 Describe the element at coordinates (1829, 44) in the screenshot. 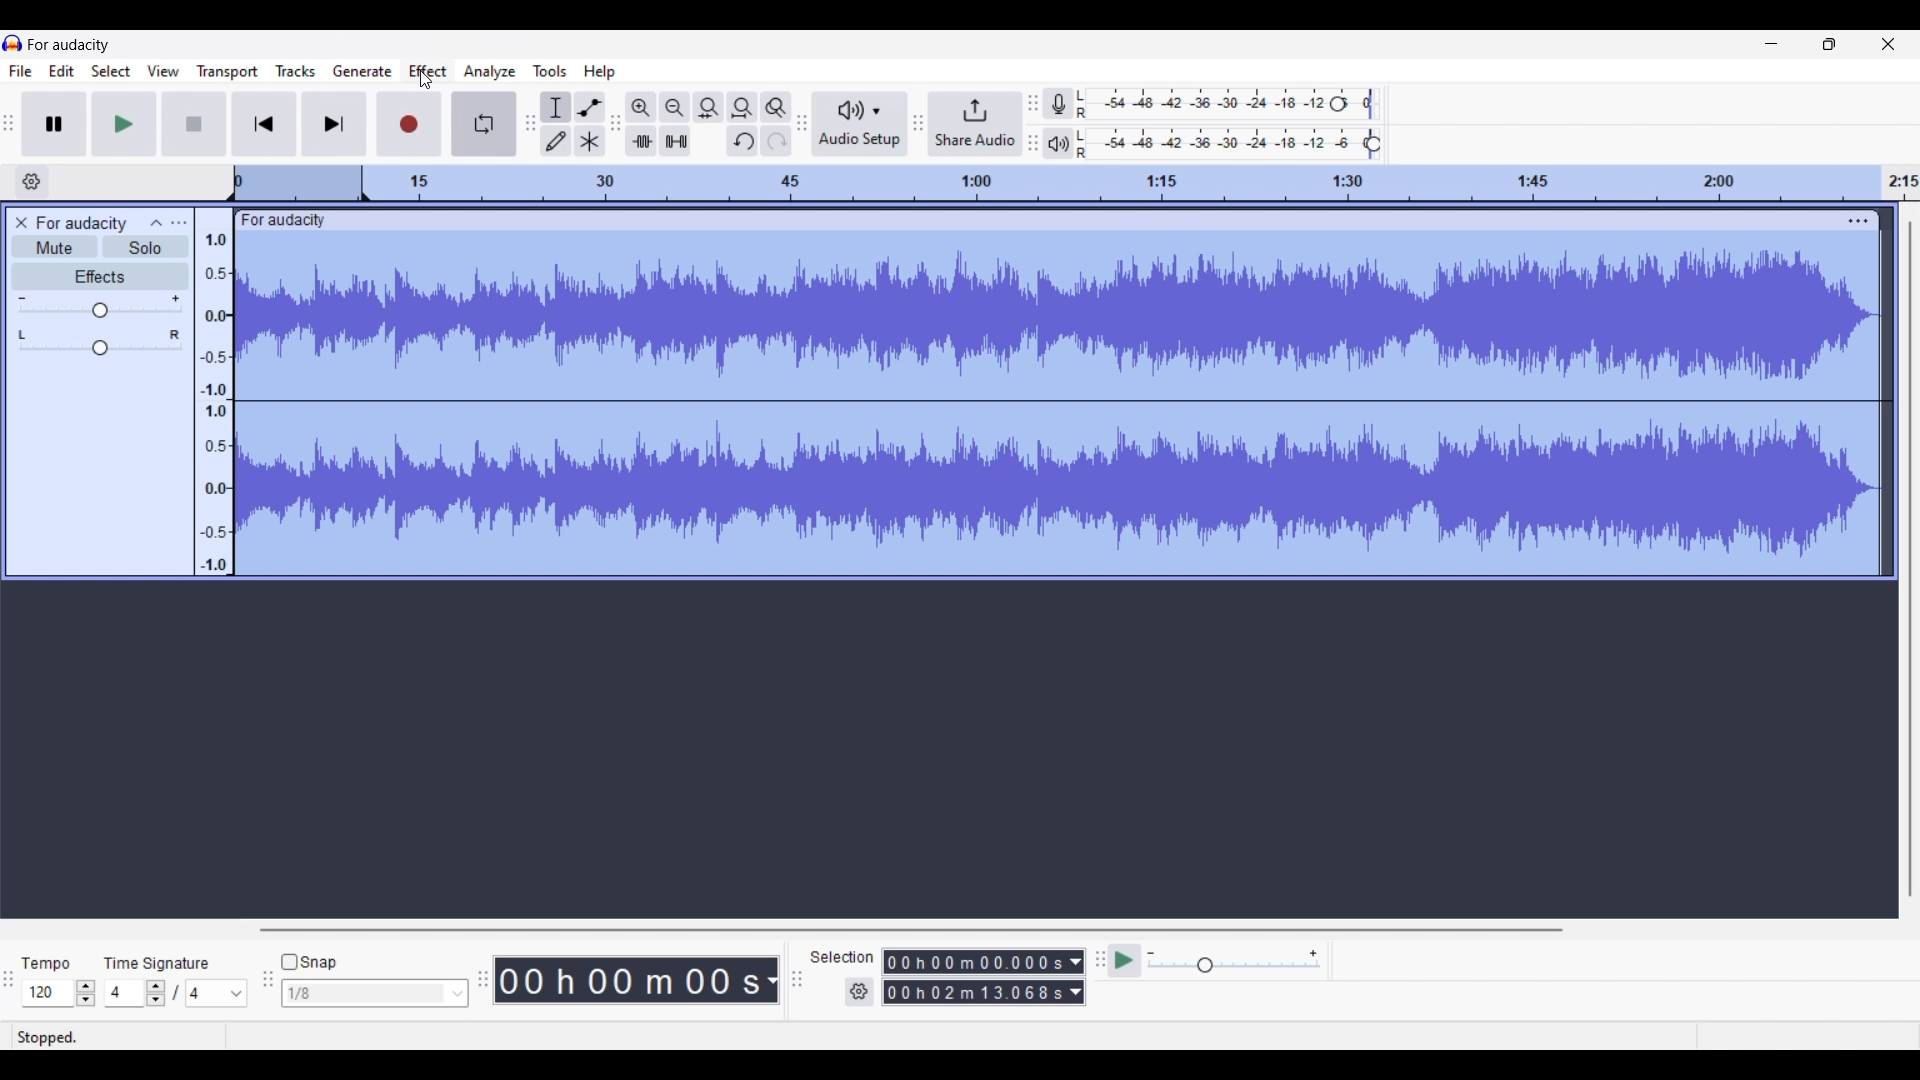

I see `Show interface in a smaller tab` at that location.